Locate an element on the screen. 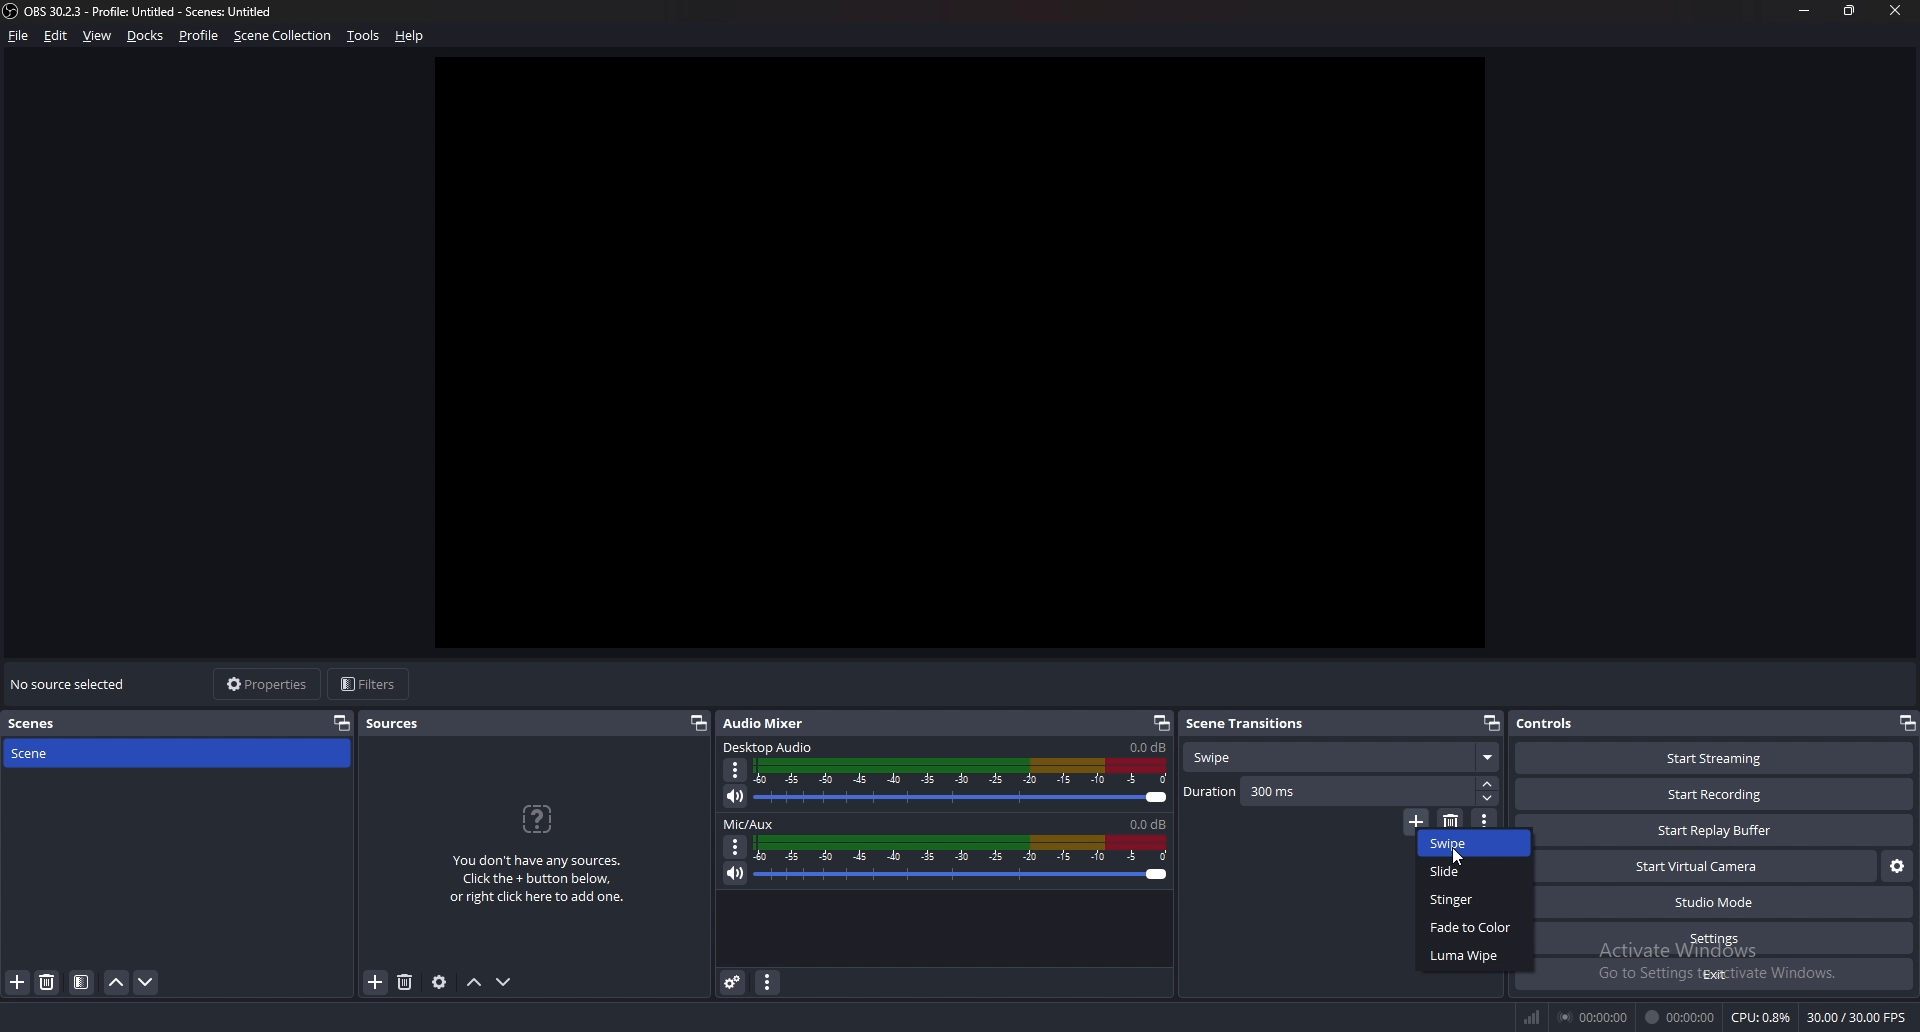 The height and width of the screenshot is (1032, 1920). resize is located at coordinates (1850, 11).